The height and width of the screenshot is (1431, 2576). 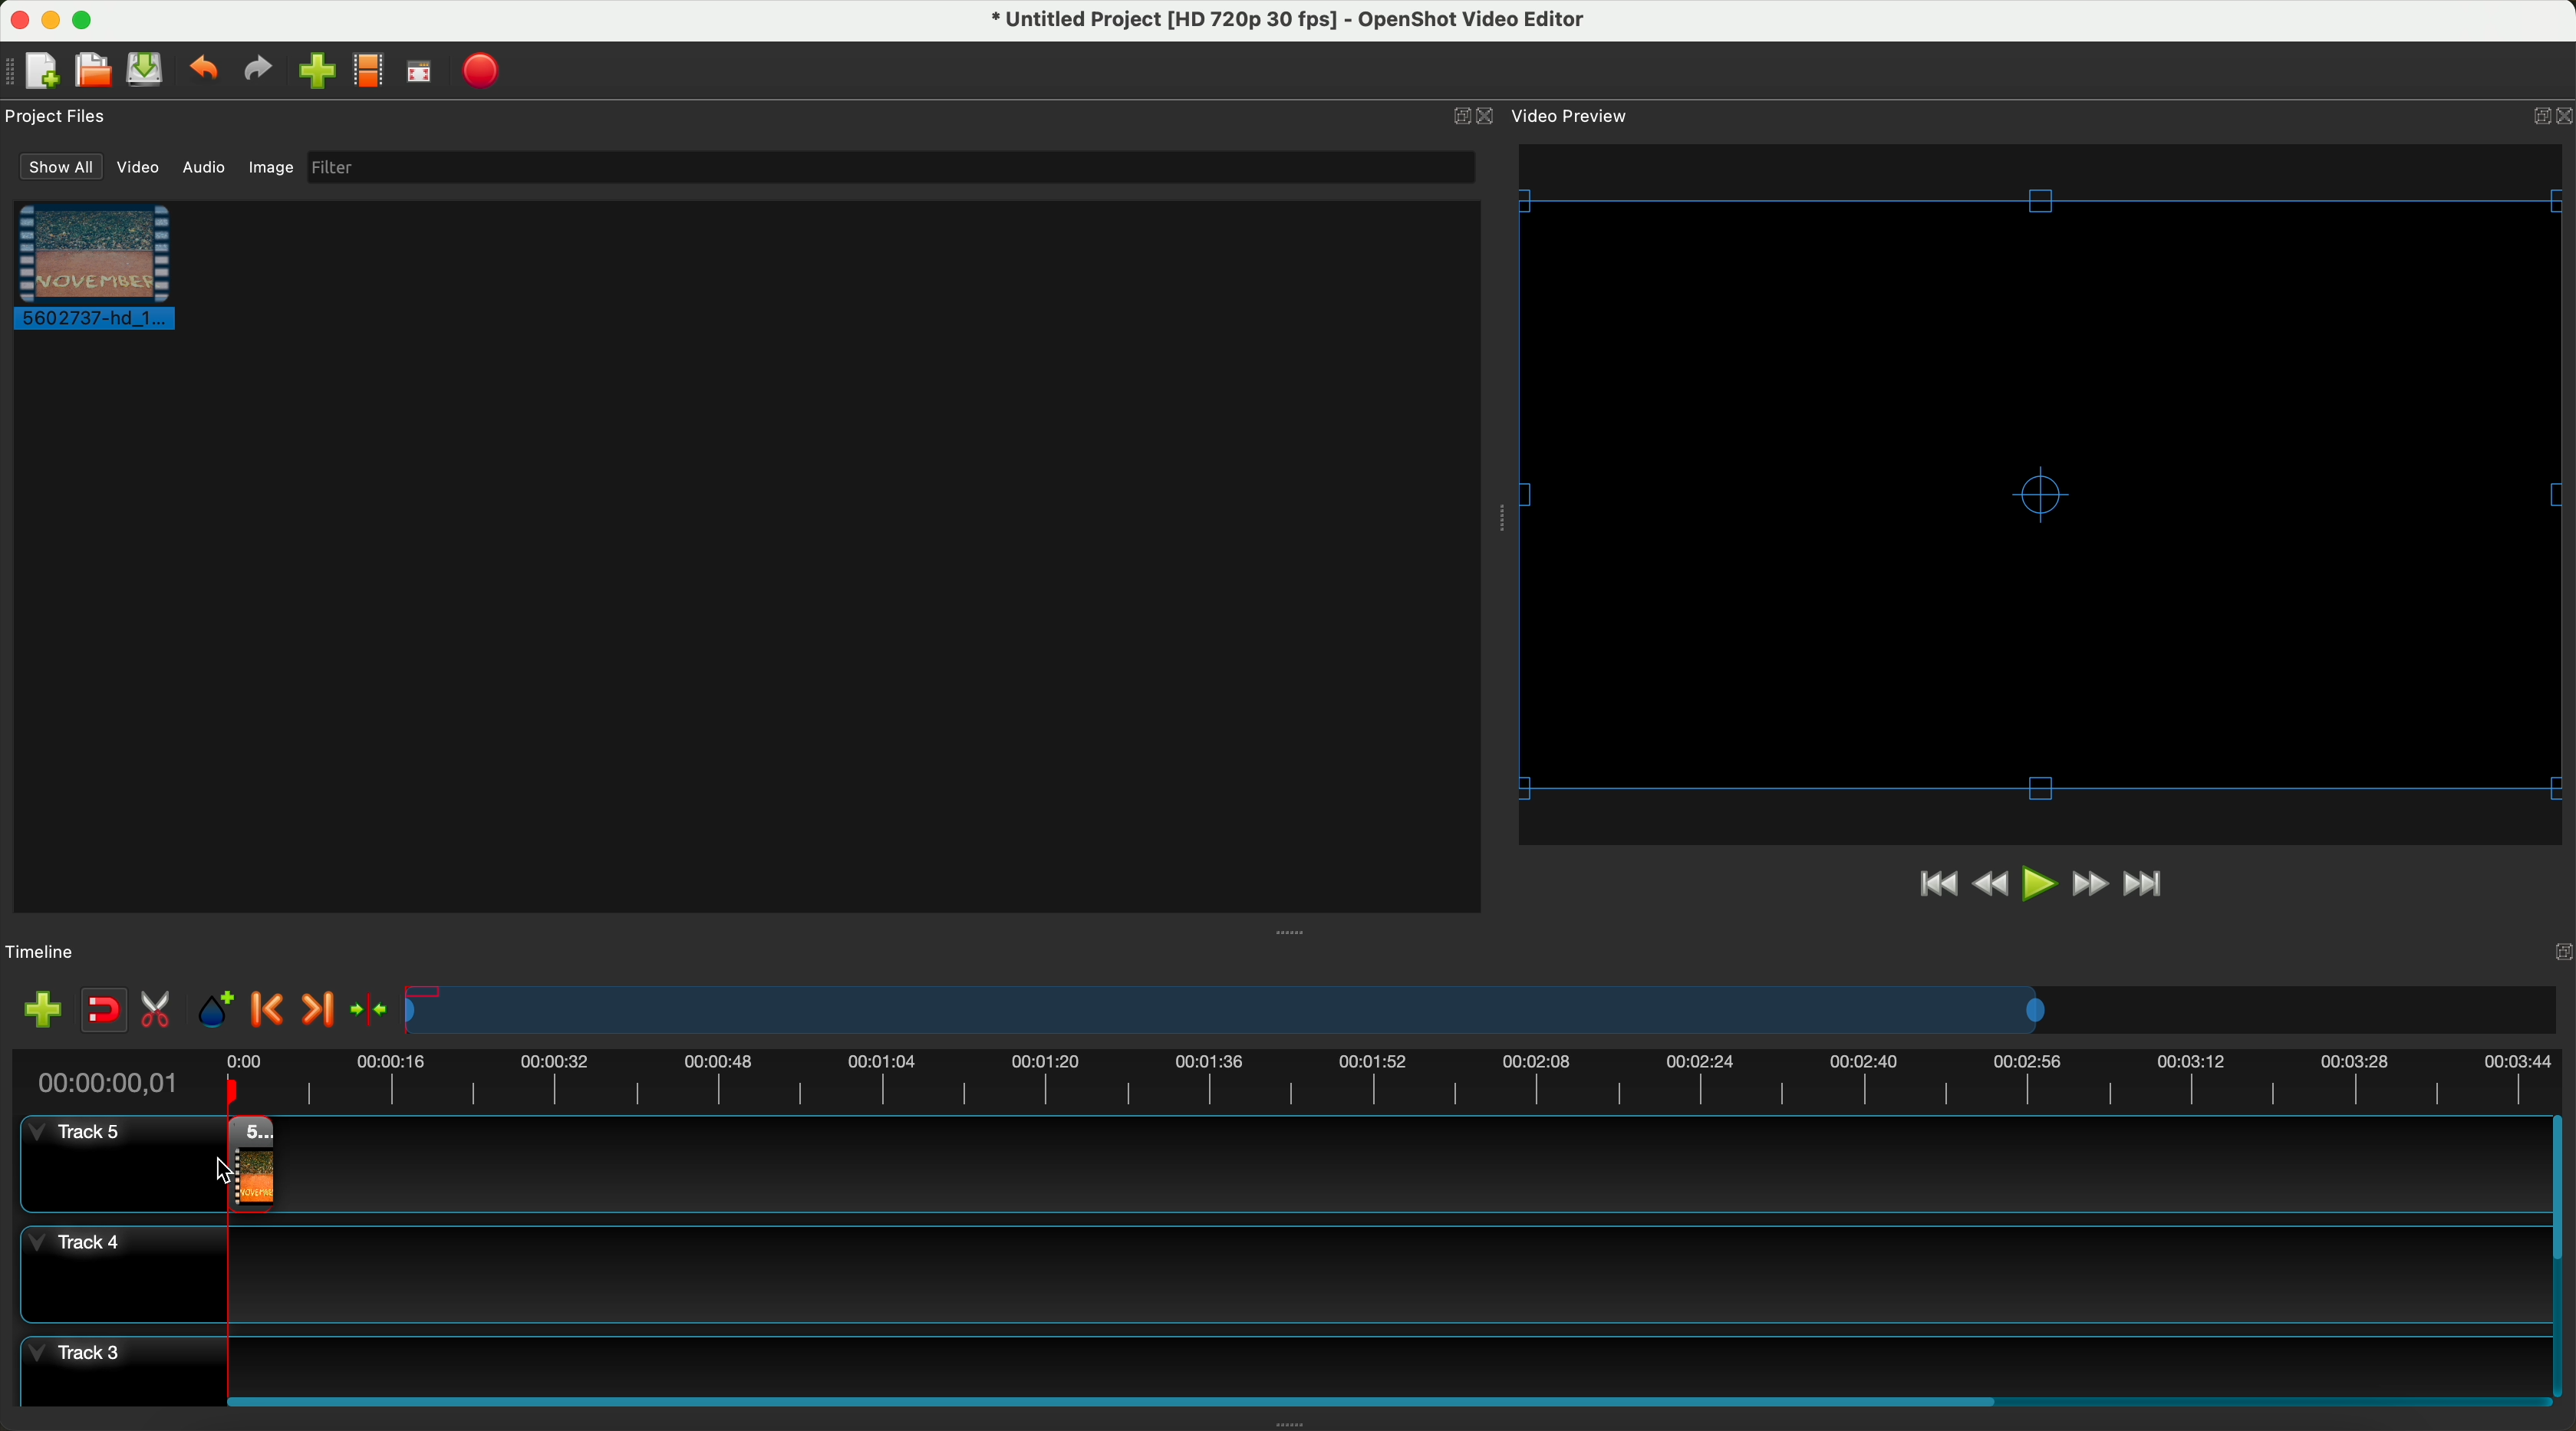 What do you see at coordinates (43, 1010) in the screenshot?
I see `add track` at bounding box center [43, 1010].